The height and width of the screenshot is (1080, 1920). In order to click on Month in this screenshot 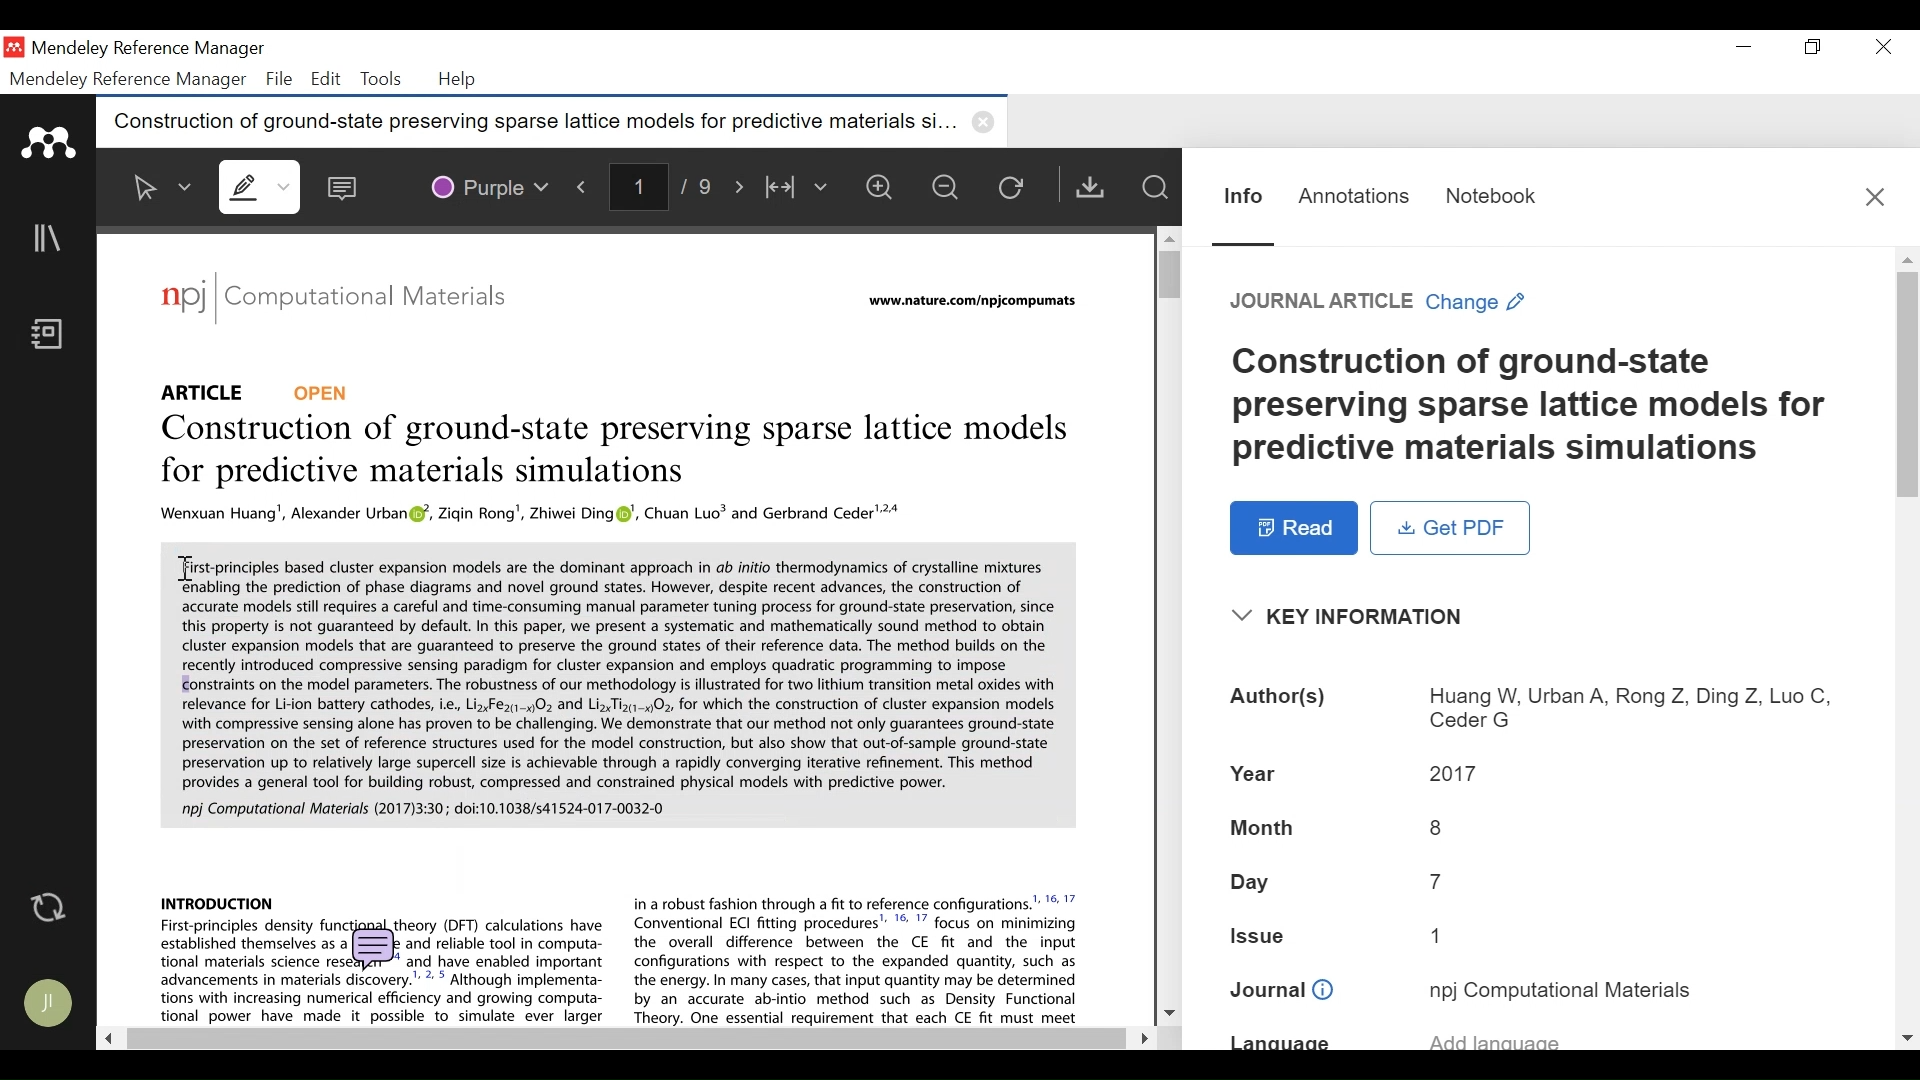, I will do `click(1263, 830)`.